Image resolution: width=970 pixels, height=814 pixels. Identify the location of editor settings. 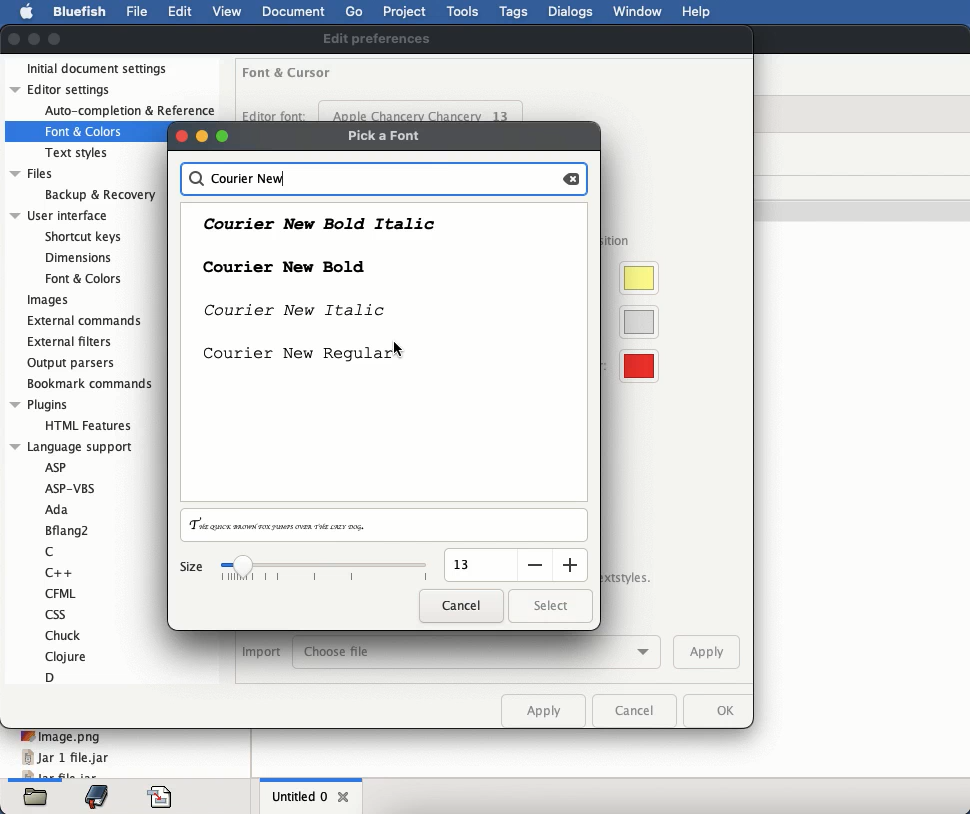
(110, 101).